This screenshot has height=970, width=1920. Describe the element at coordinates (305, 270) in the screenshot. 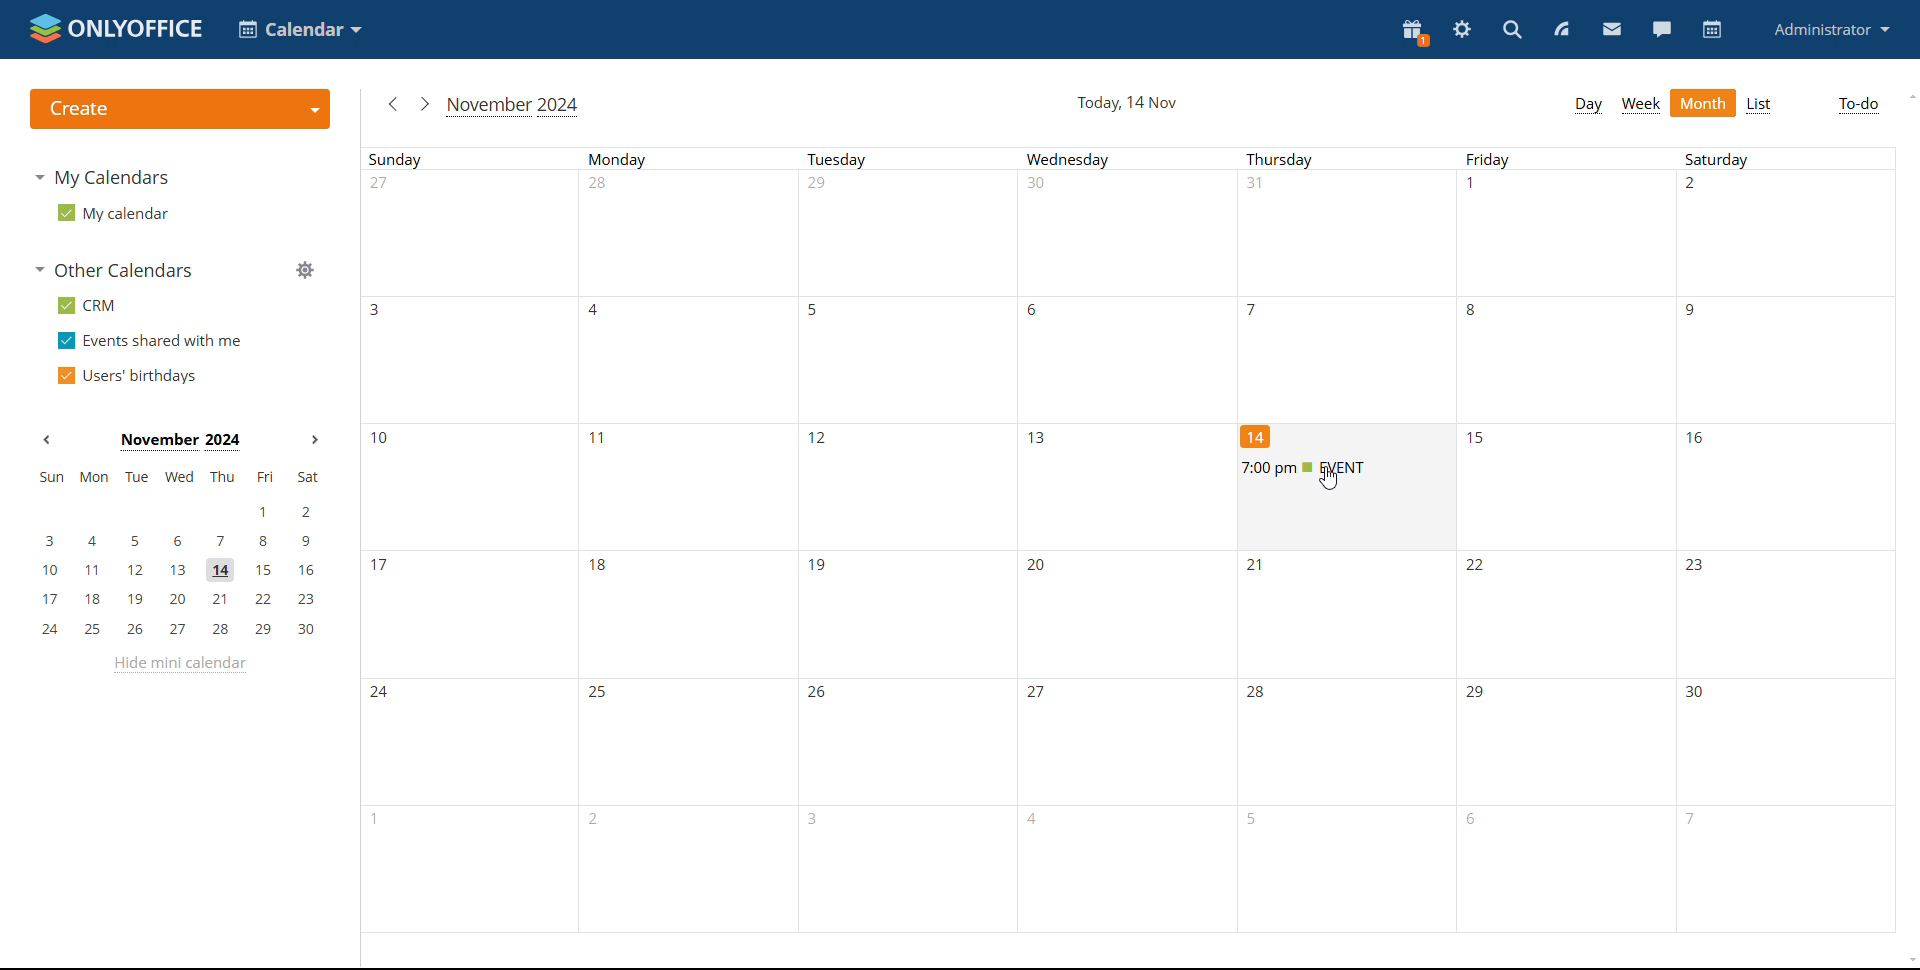

I see `manage` at that location.